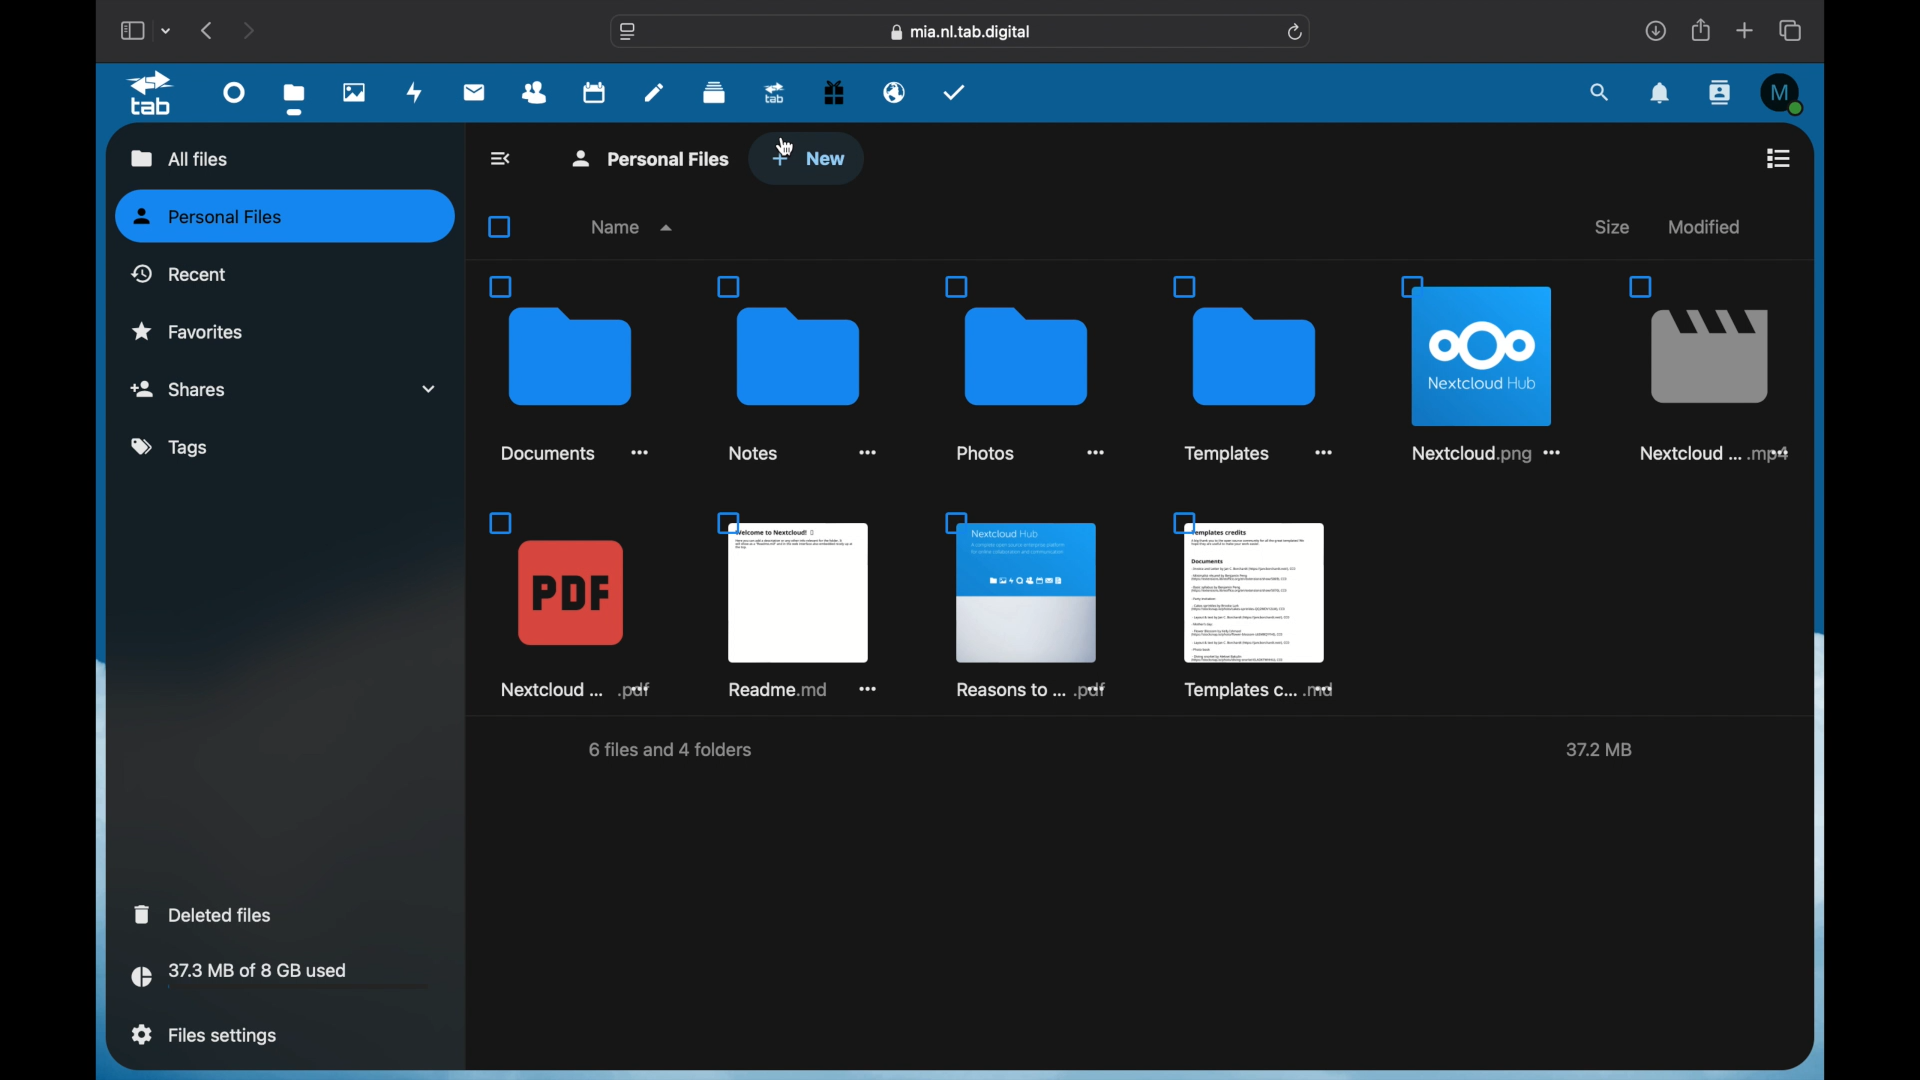  Describe the element at coordinates (206, 914) in the screenshot. I see `deleted` at that location.